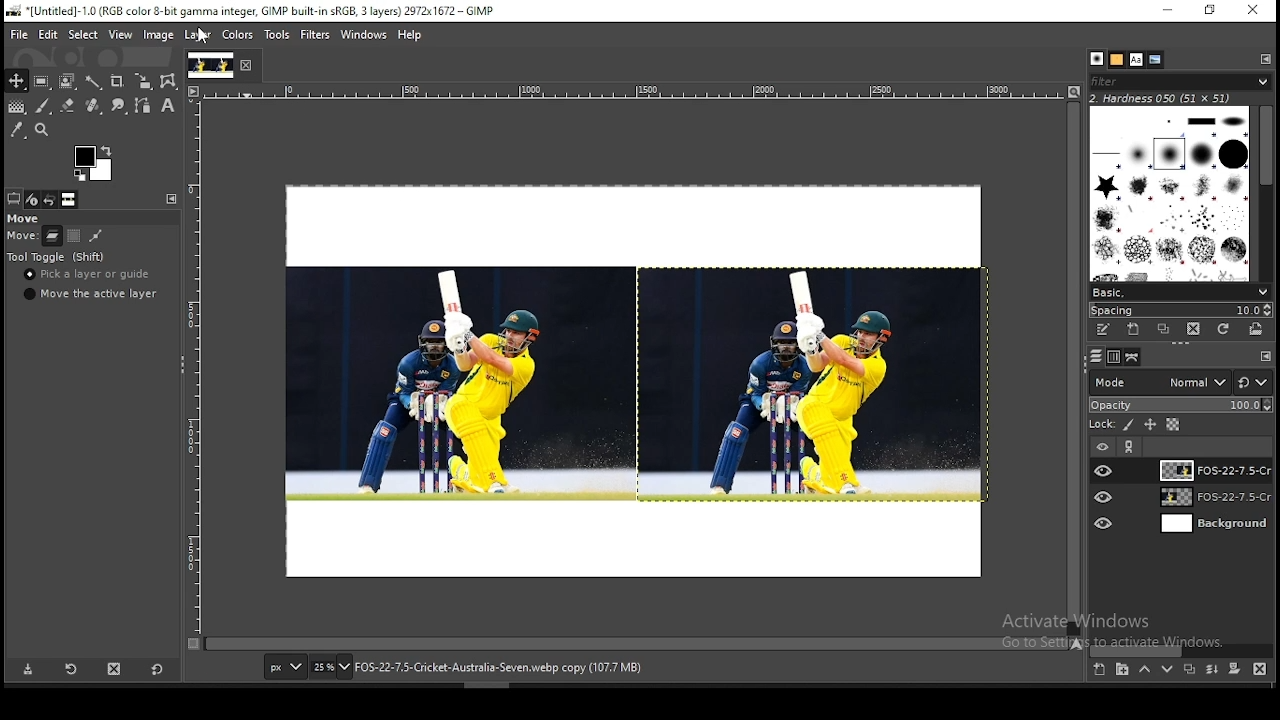 The image size is (1280, 720). Describe the element at coordinates (1212, 669) in the screenshot. I see `merge layer` at that location.